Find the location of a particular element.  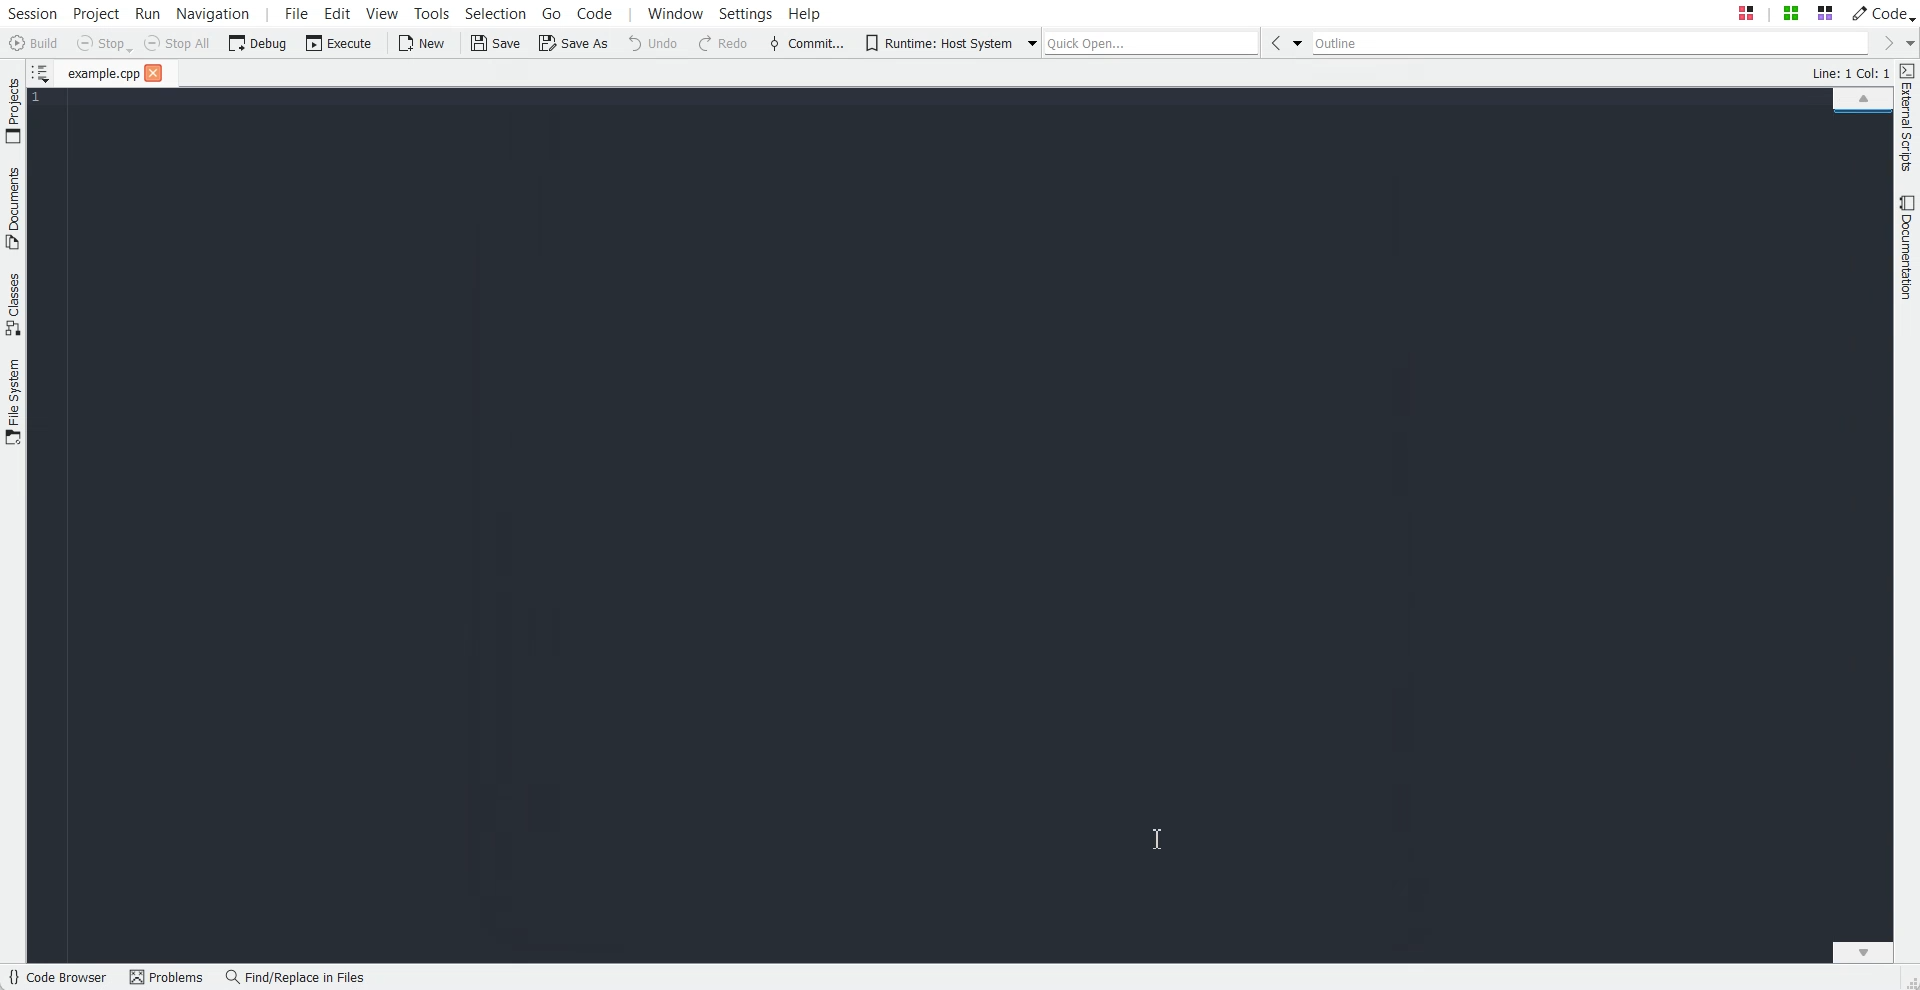

Problems is located at coordinates (171, 977).